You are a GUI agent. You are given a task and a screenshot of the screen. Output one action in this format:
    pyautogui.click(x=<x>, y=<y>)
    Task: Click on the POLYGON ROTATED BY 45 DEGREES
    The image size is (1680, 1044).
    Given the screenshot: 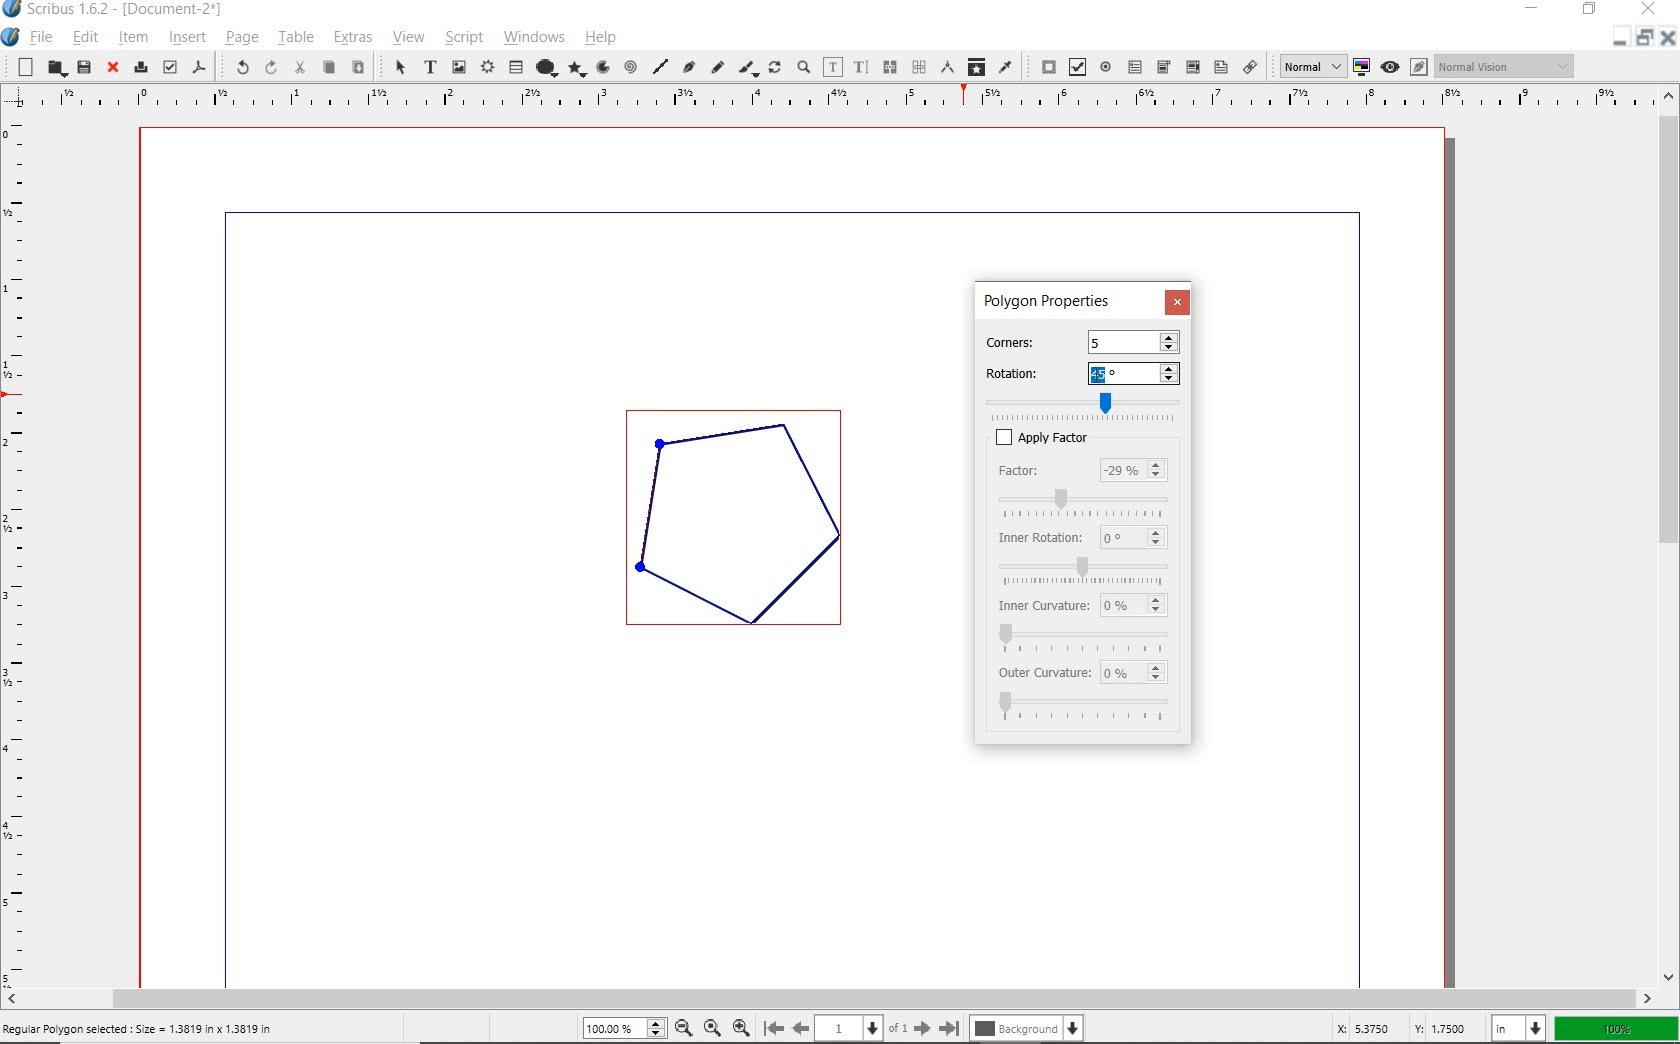 What is the action you would take?
    pyautogui.click(x=746, y=528)
    